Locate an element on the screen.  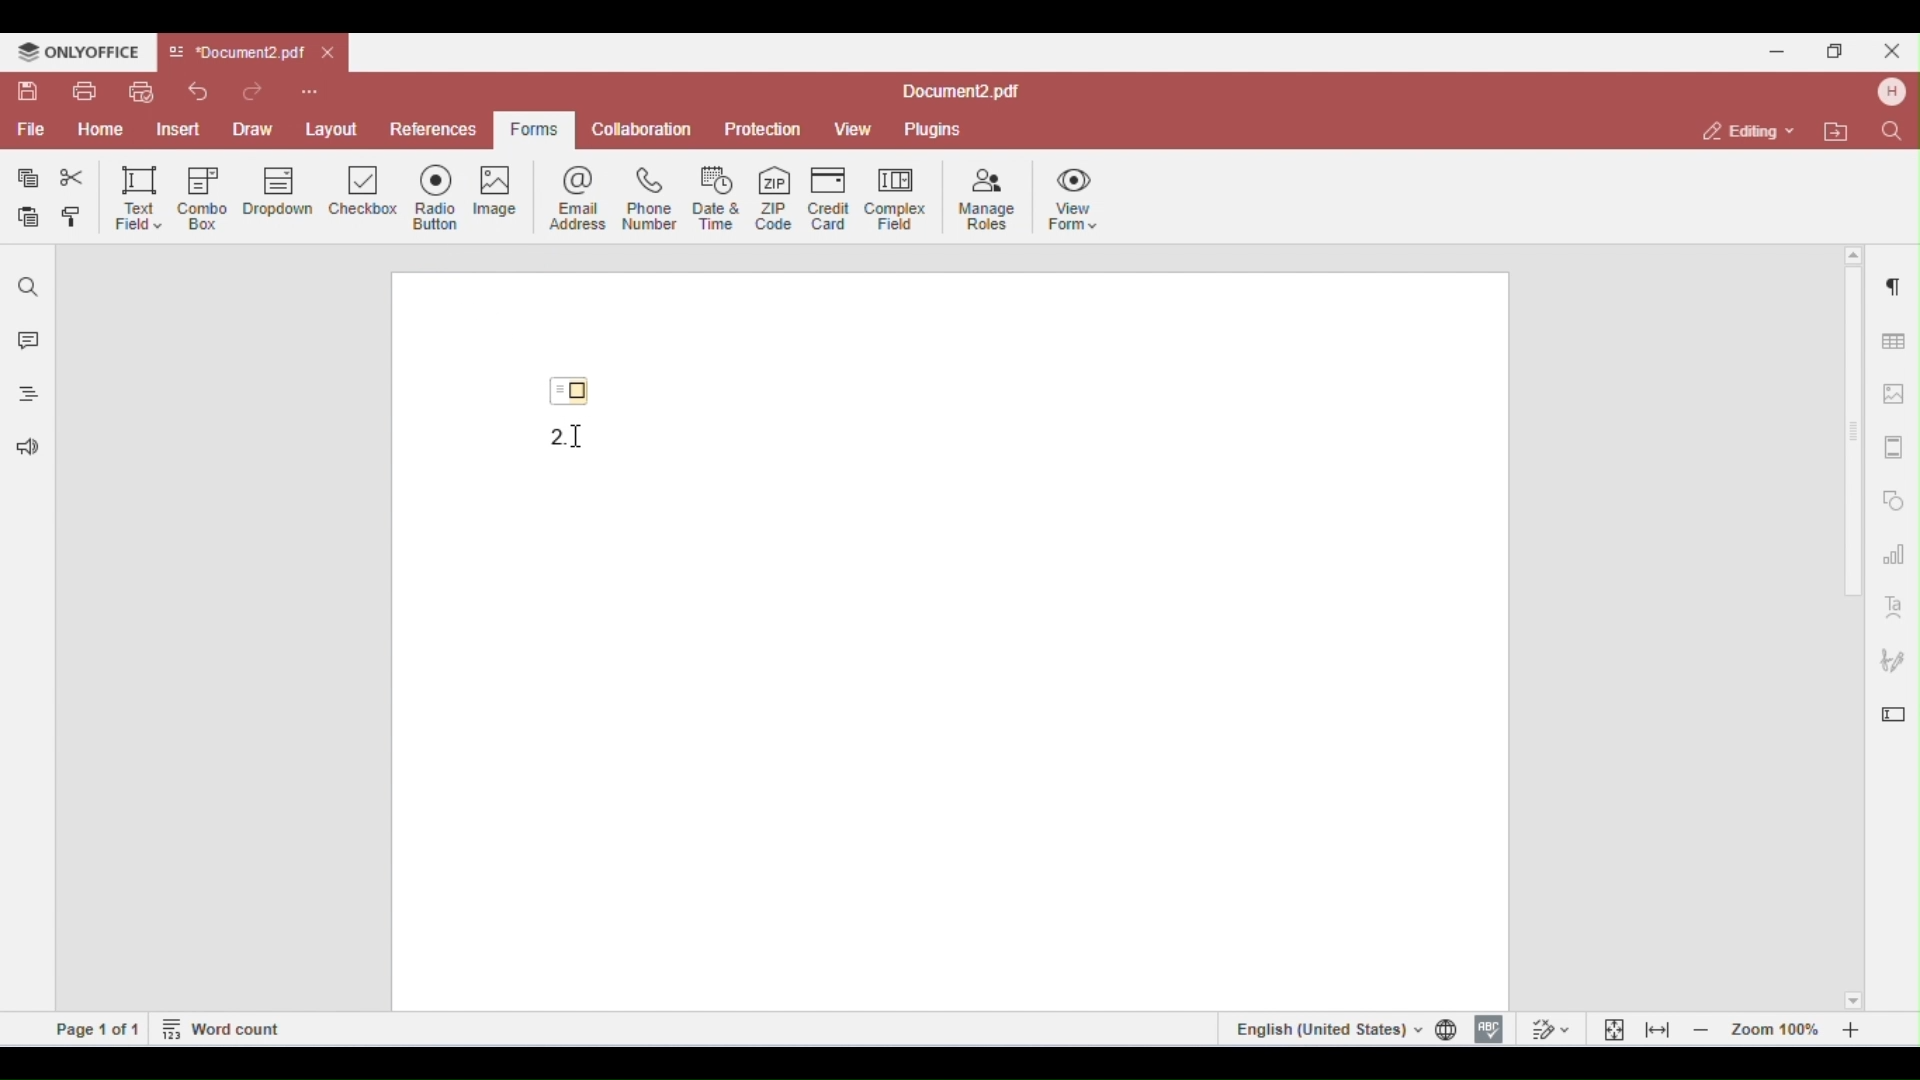
feedback and support is located at coordinates (23, 450).